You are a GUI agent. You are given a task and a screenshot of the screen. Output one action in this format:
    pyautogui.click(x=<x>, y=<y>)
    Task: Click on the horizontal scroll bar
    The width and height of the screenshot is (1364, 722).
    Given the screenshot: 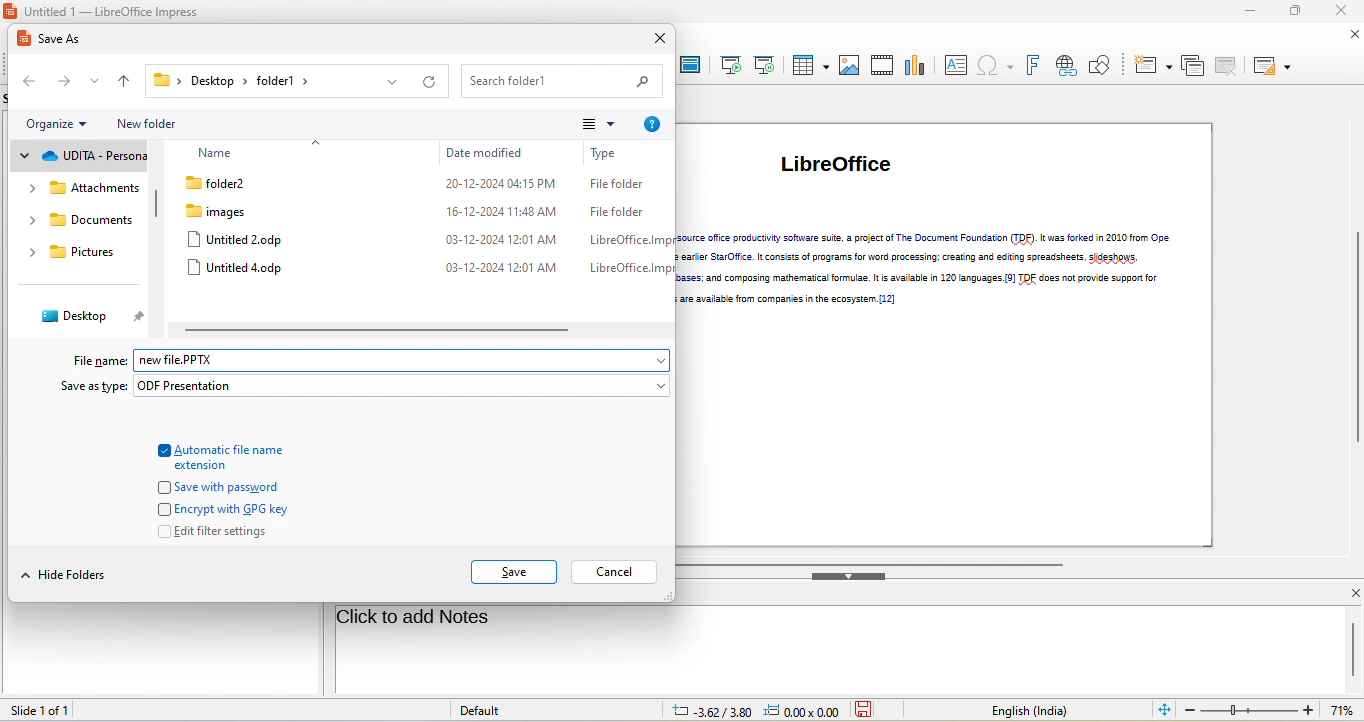 What is the action you would take?
    pyautogui.click(x=379, y=330)
    